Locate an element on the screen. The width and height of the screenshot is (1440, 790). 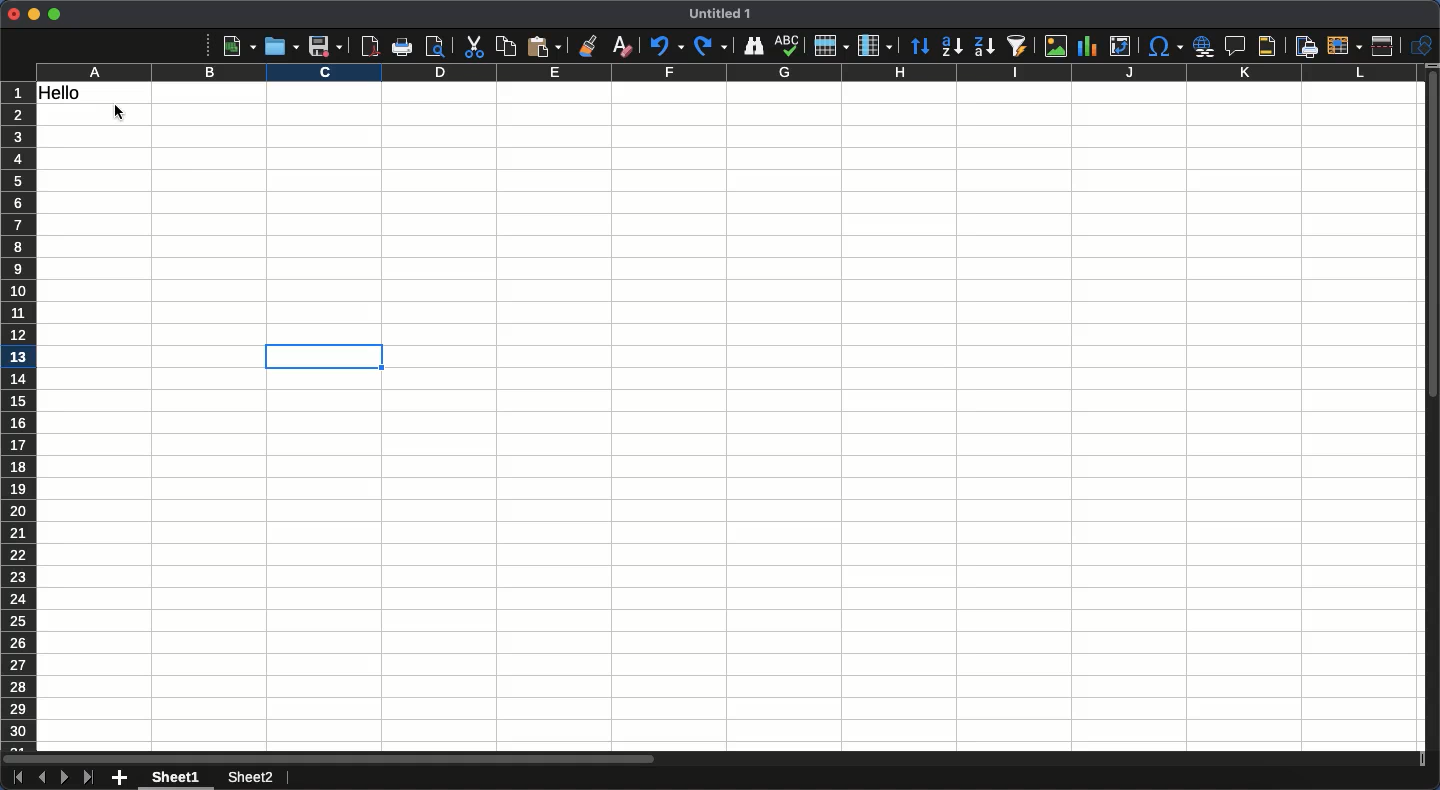
Add new sheet is located at coordinates (120, 779).